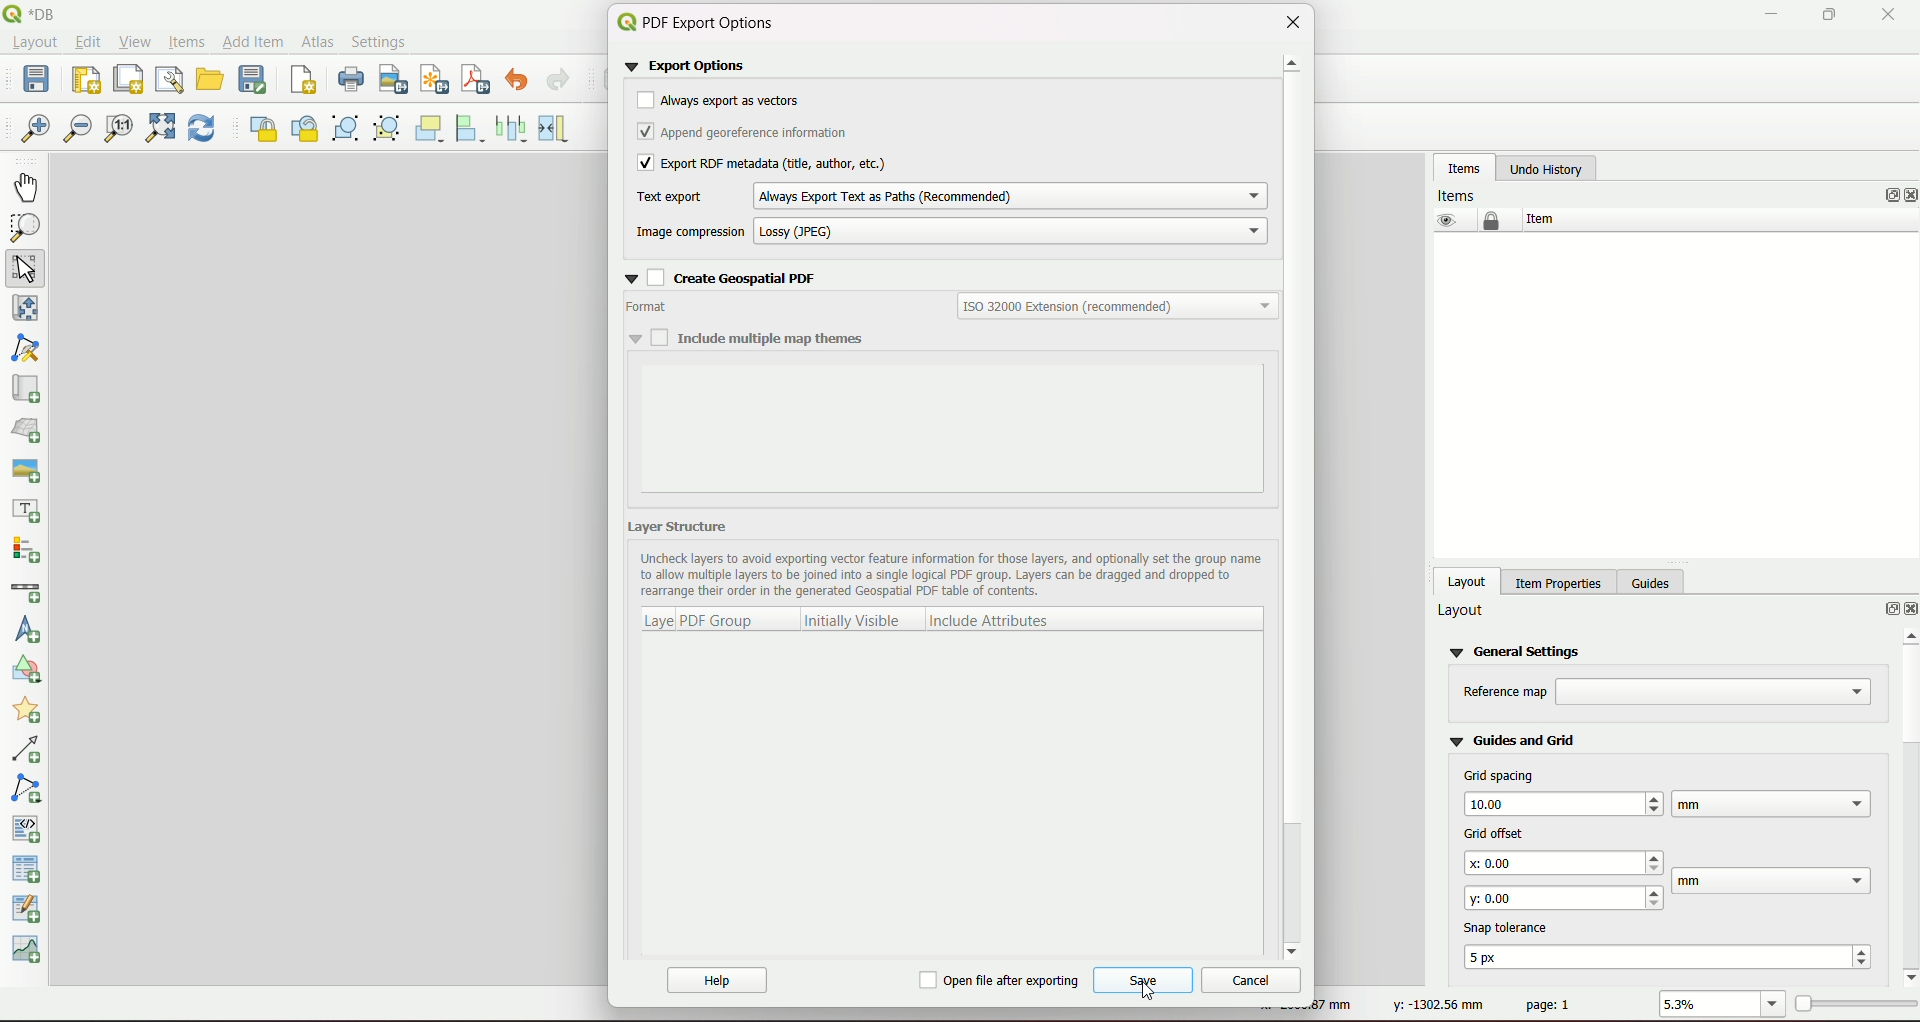  Describe the element at coordinates (34, 45) in the screenshot. I see `Layout` at that location.